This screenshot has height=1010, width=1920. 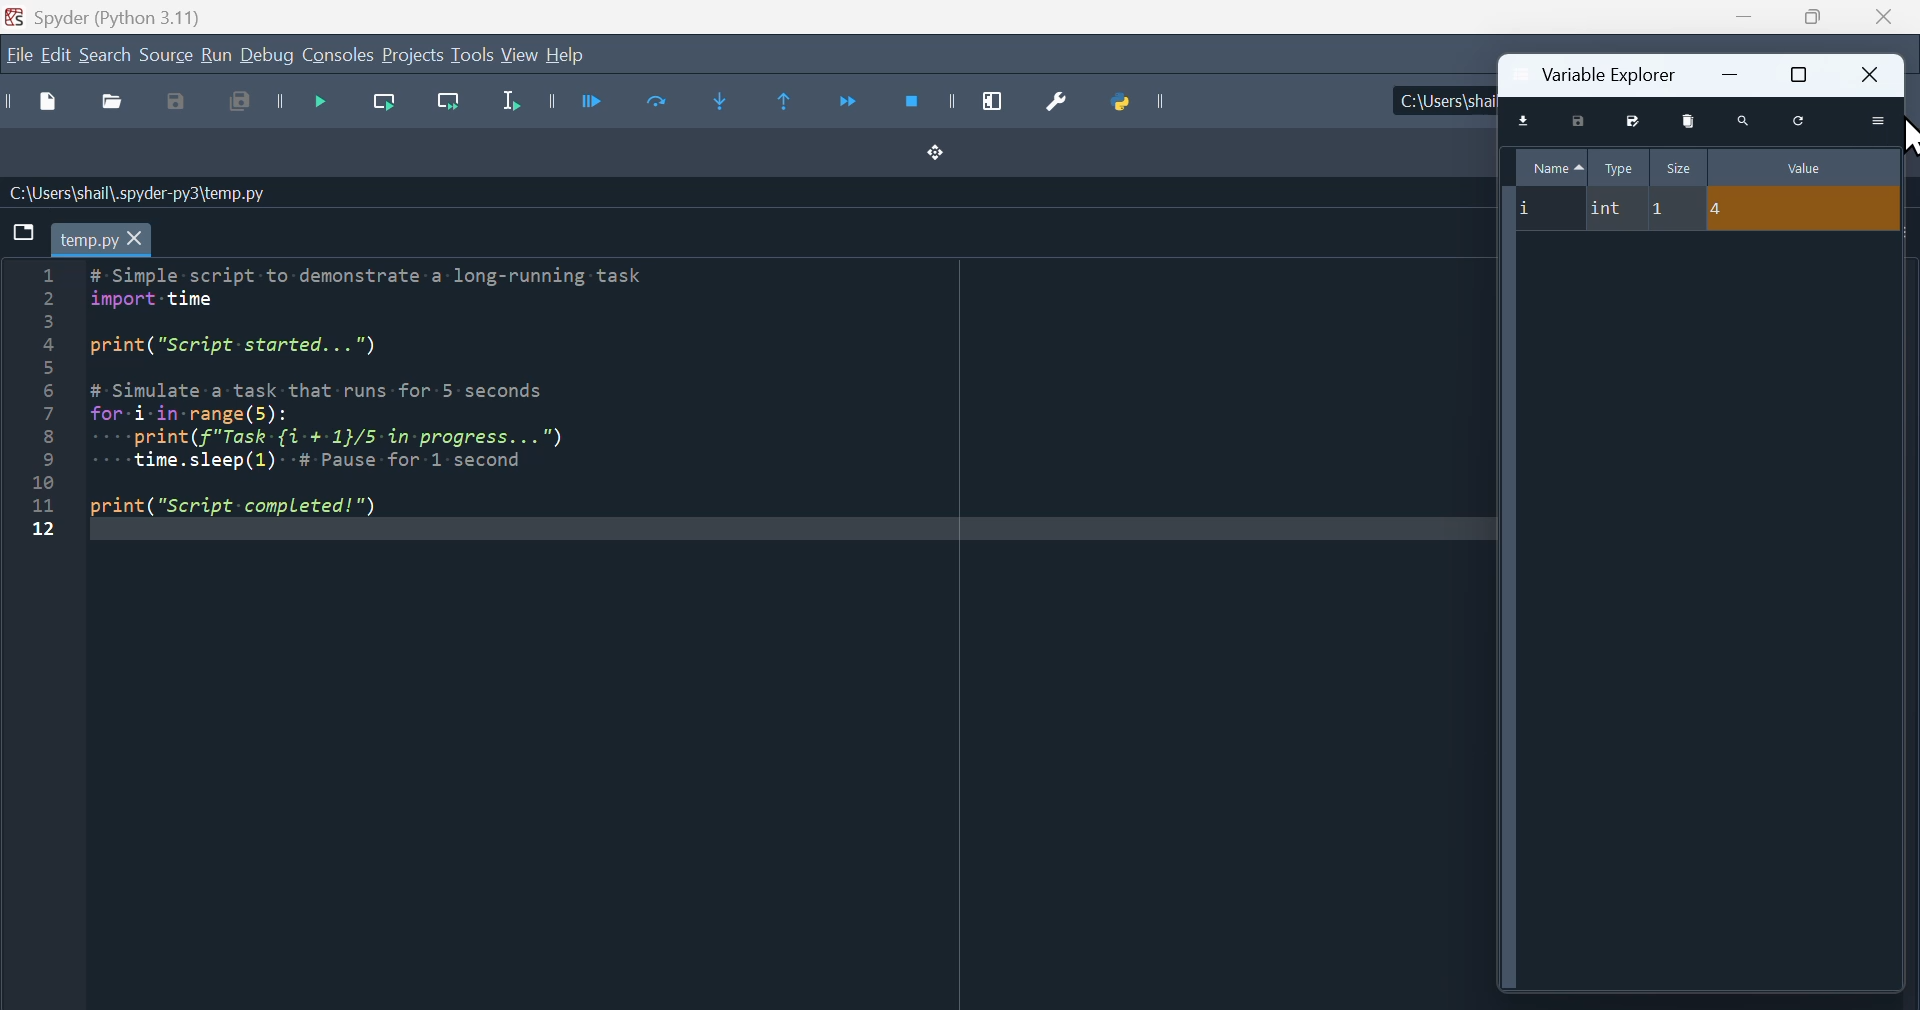 I want to click on Execute until same function returns, so click(x=788, y=99).